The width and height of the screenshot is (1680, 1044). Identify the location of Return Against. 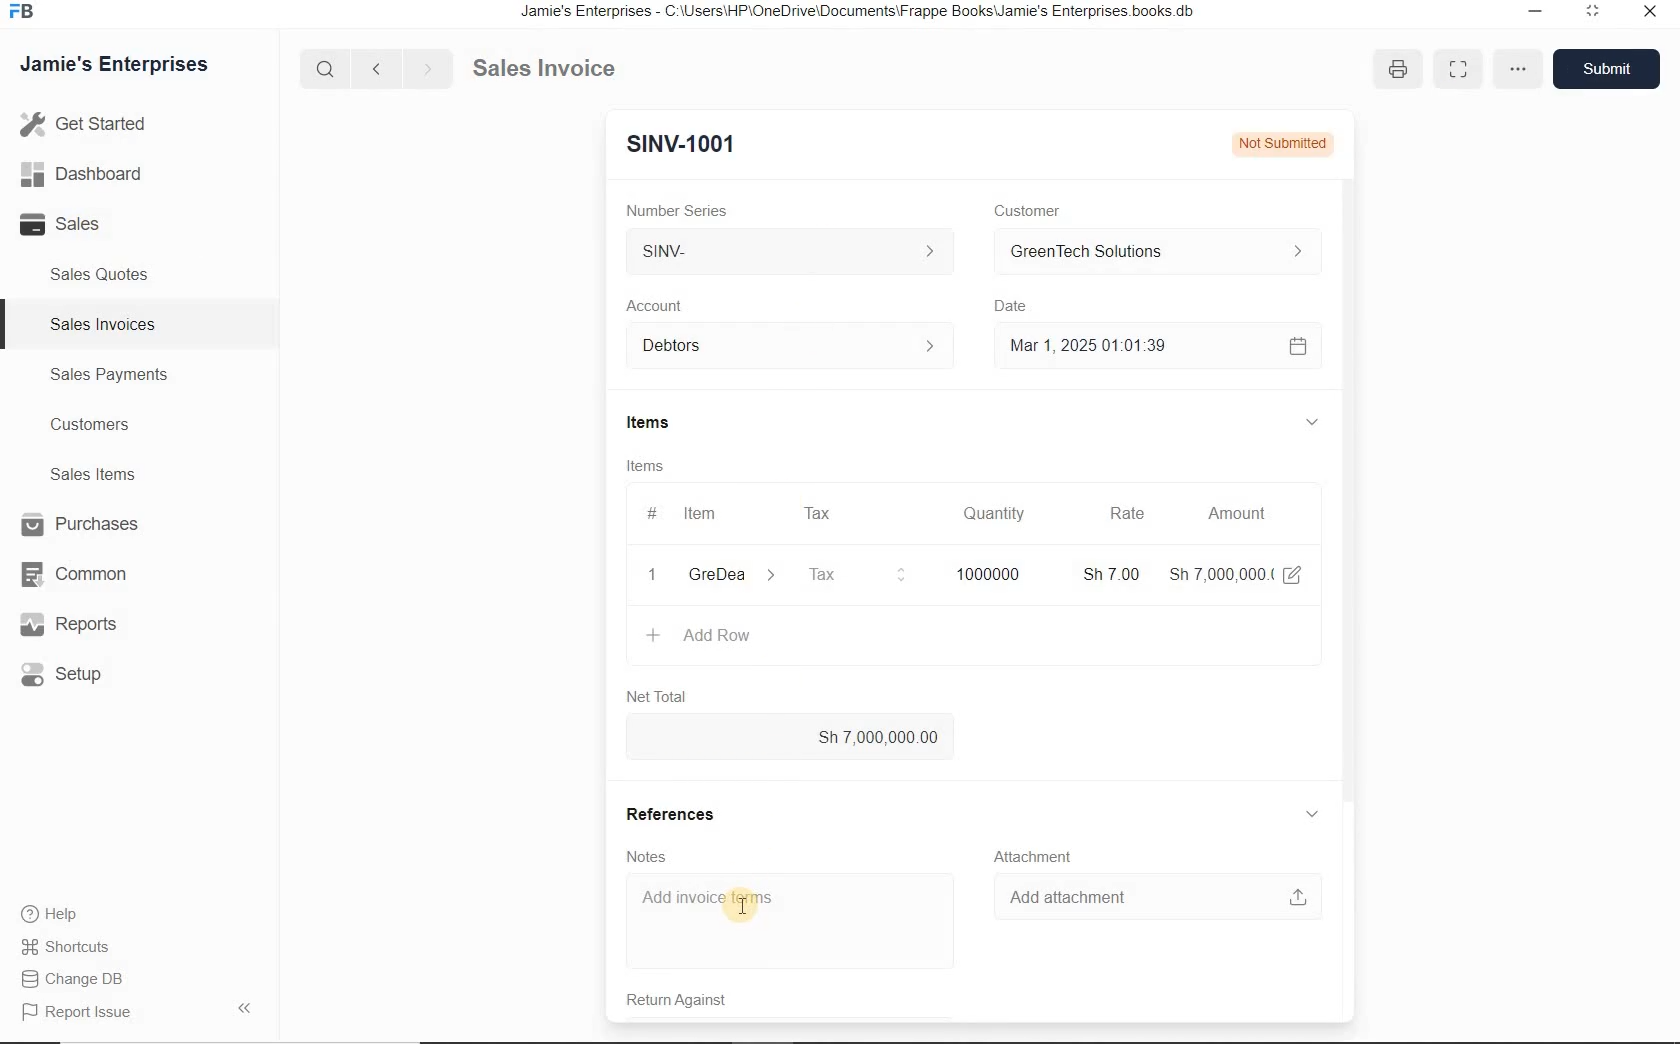
(672, 1003).